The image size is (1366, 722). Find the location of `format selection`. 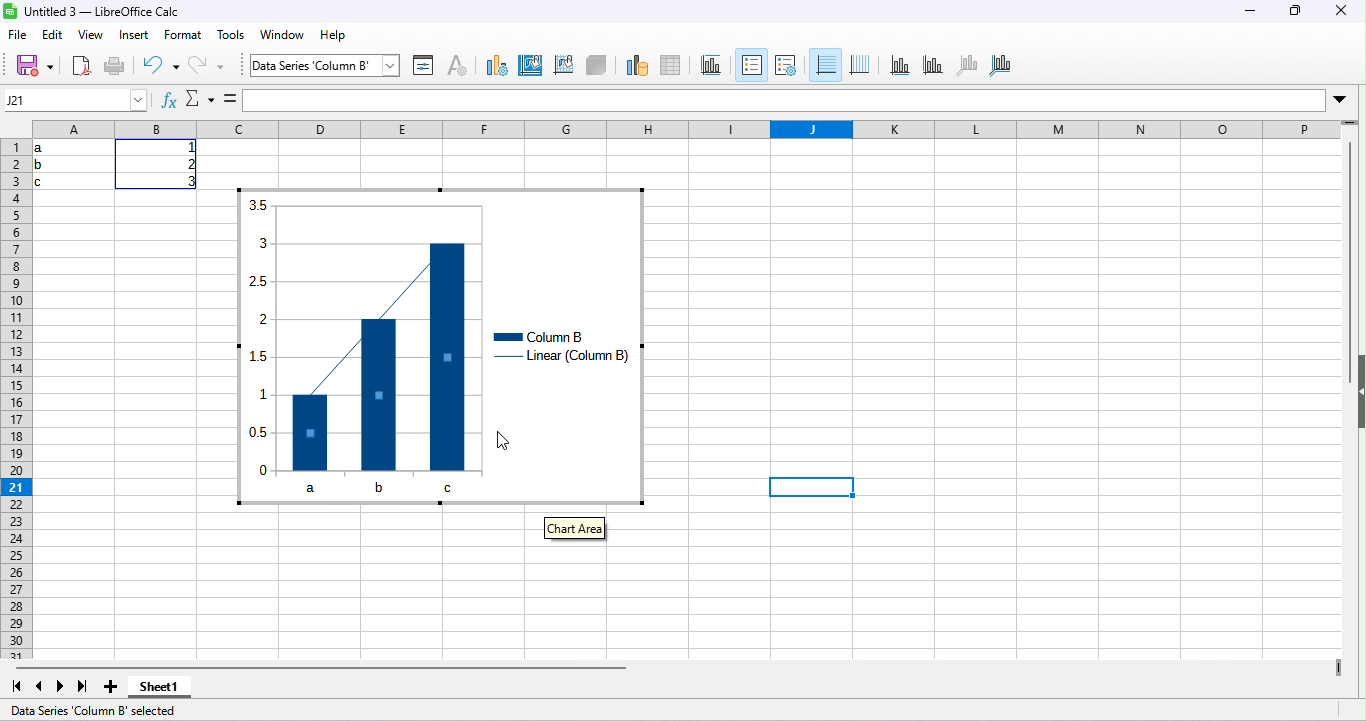

format selection is located at coordinates (427, 66).